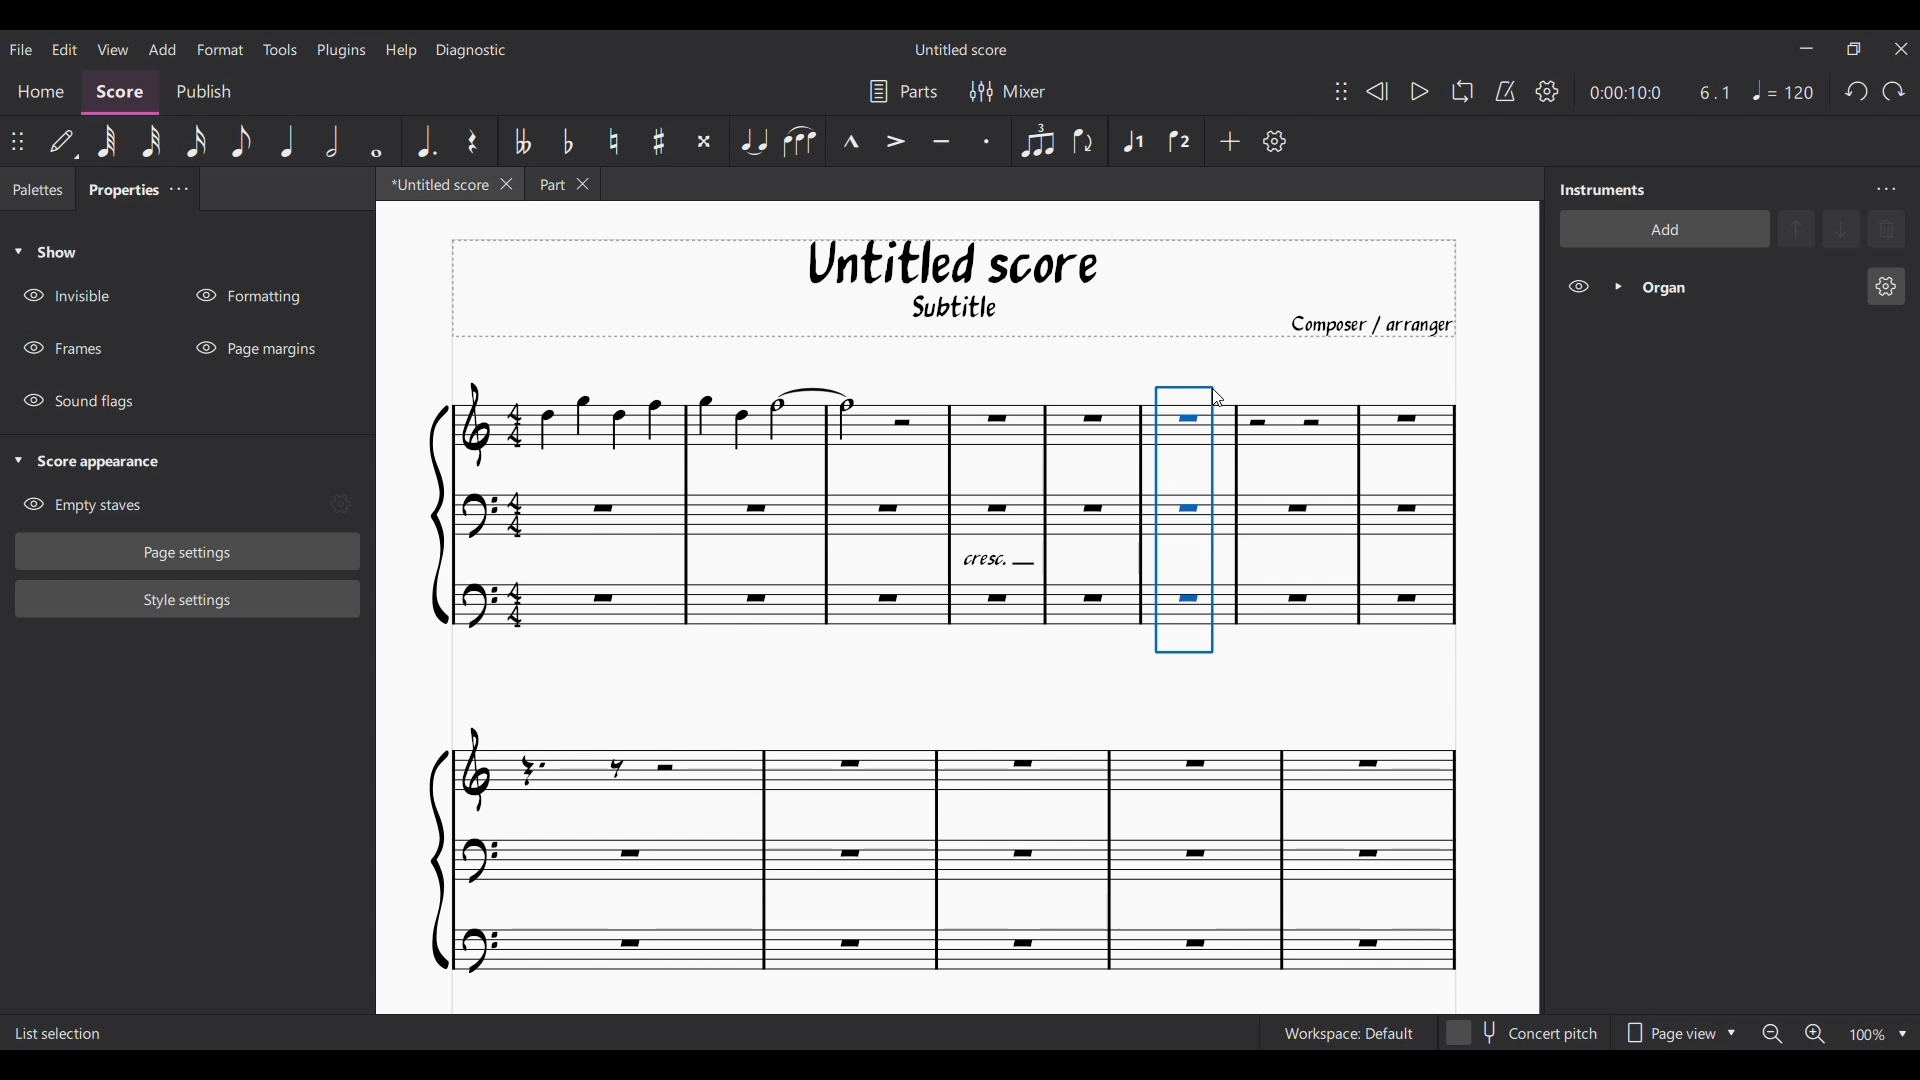 The image size is (1920, 1080). What do you see at coordinates (1893, 90) in the screenshot?
I see `Redo` at bounding box center [1893, 90].